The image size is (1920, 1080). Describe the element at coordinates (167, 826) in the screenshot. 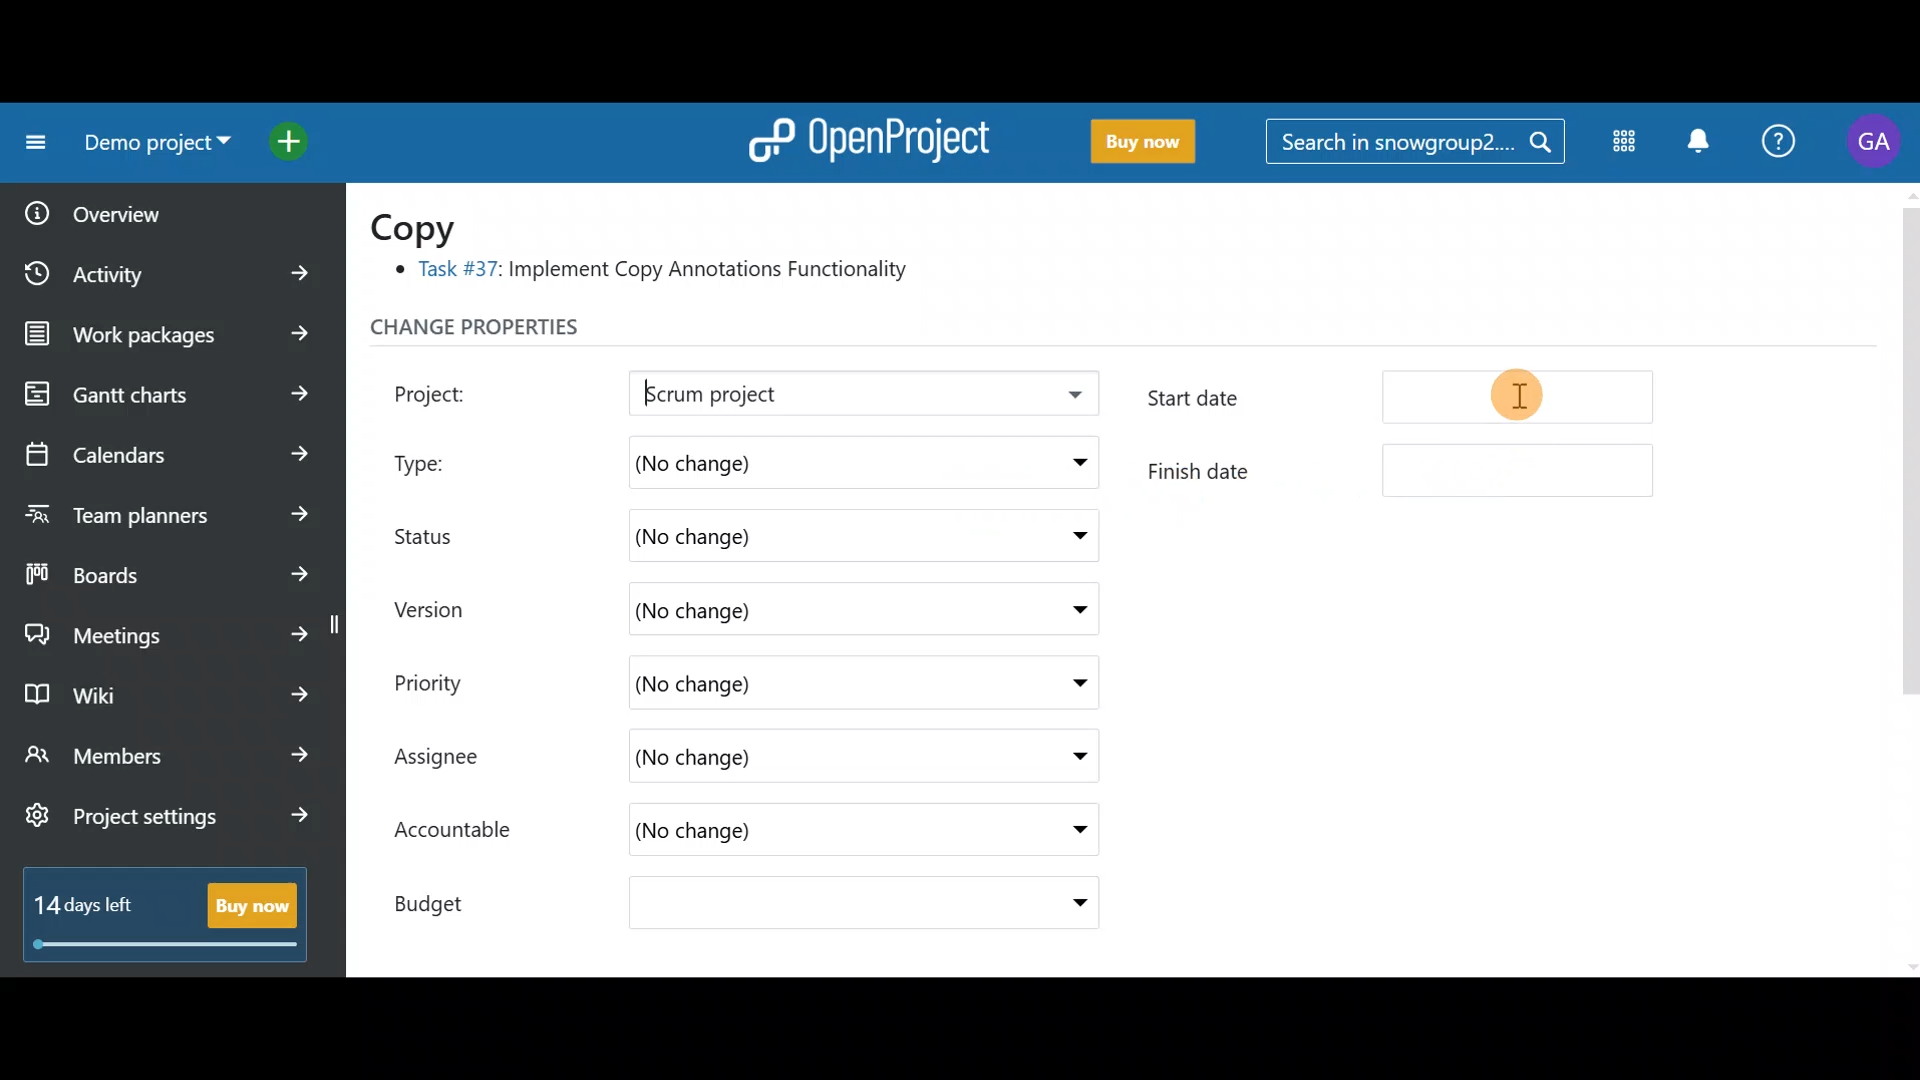

I see `Project settings` at that location.